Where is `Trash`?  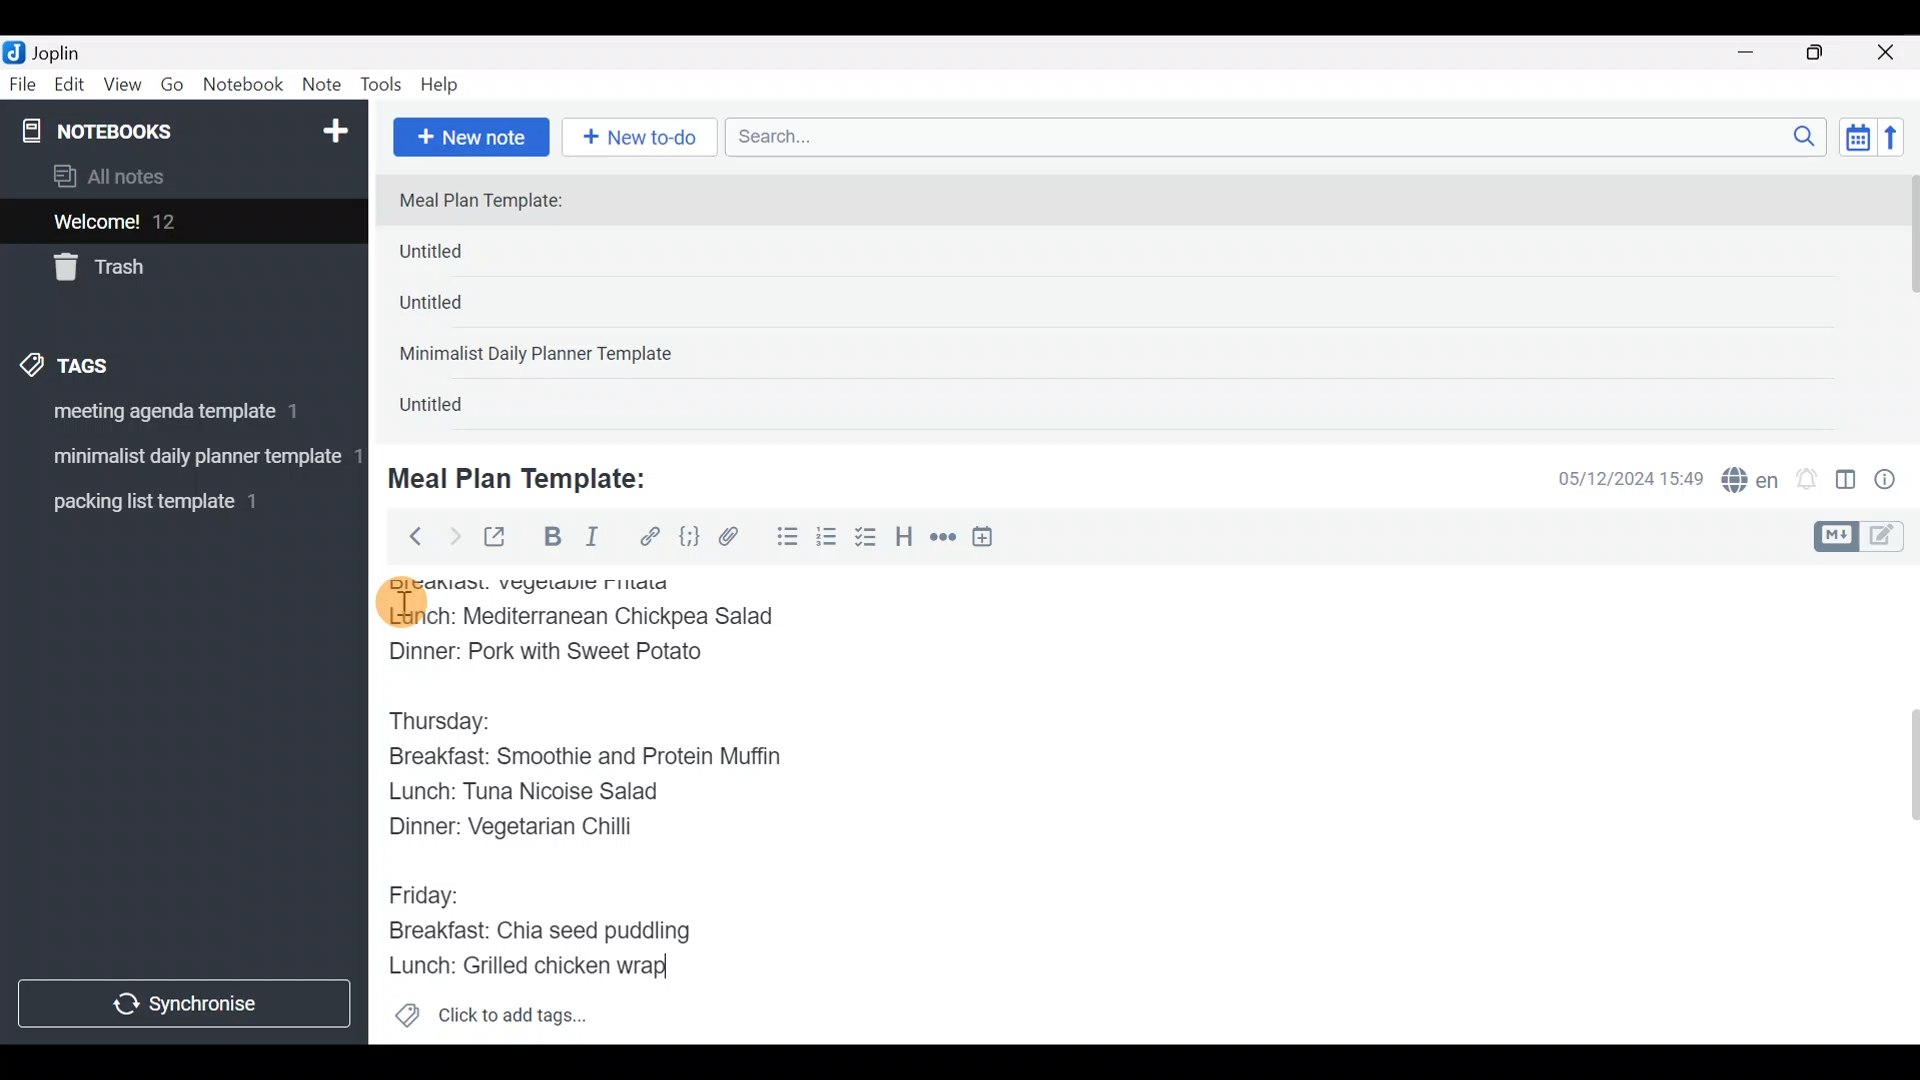
Trash is located at coordinates (172, 269).